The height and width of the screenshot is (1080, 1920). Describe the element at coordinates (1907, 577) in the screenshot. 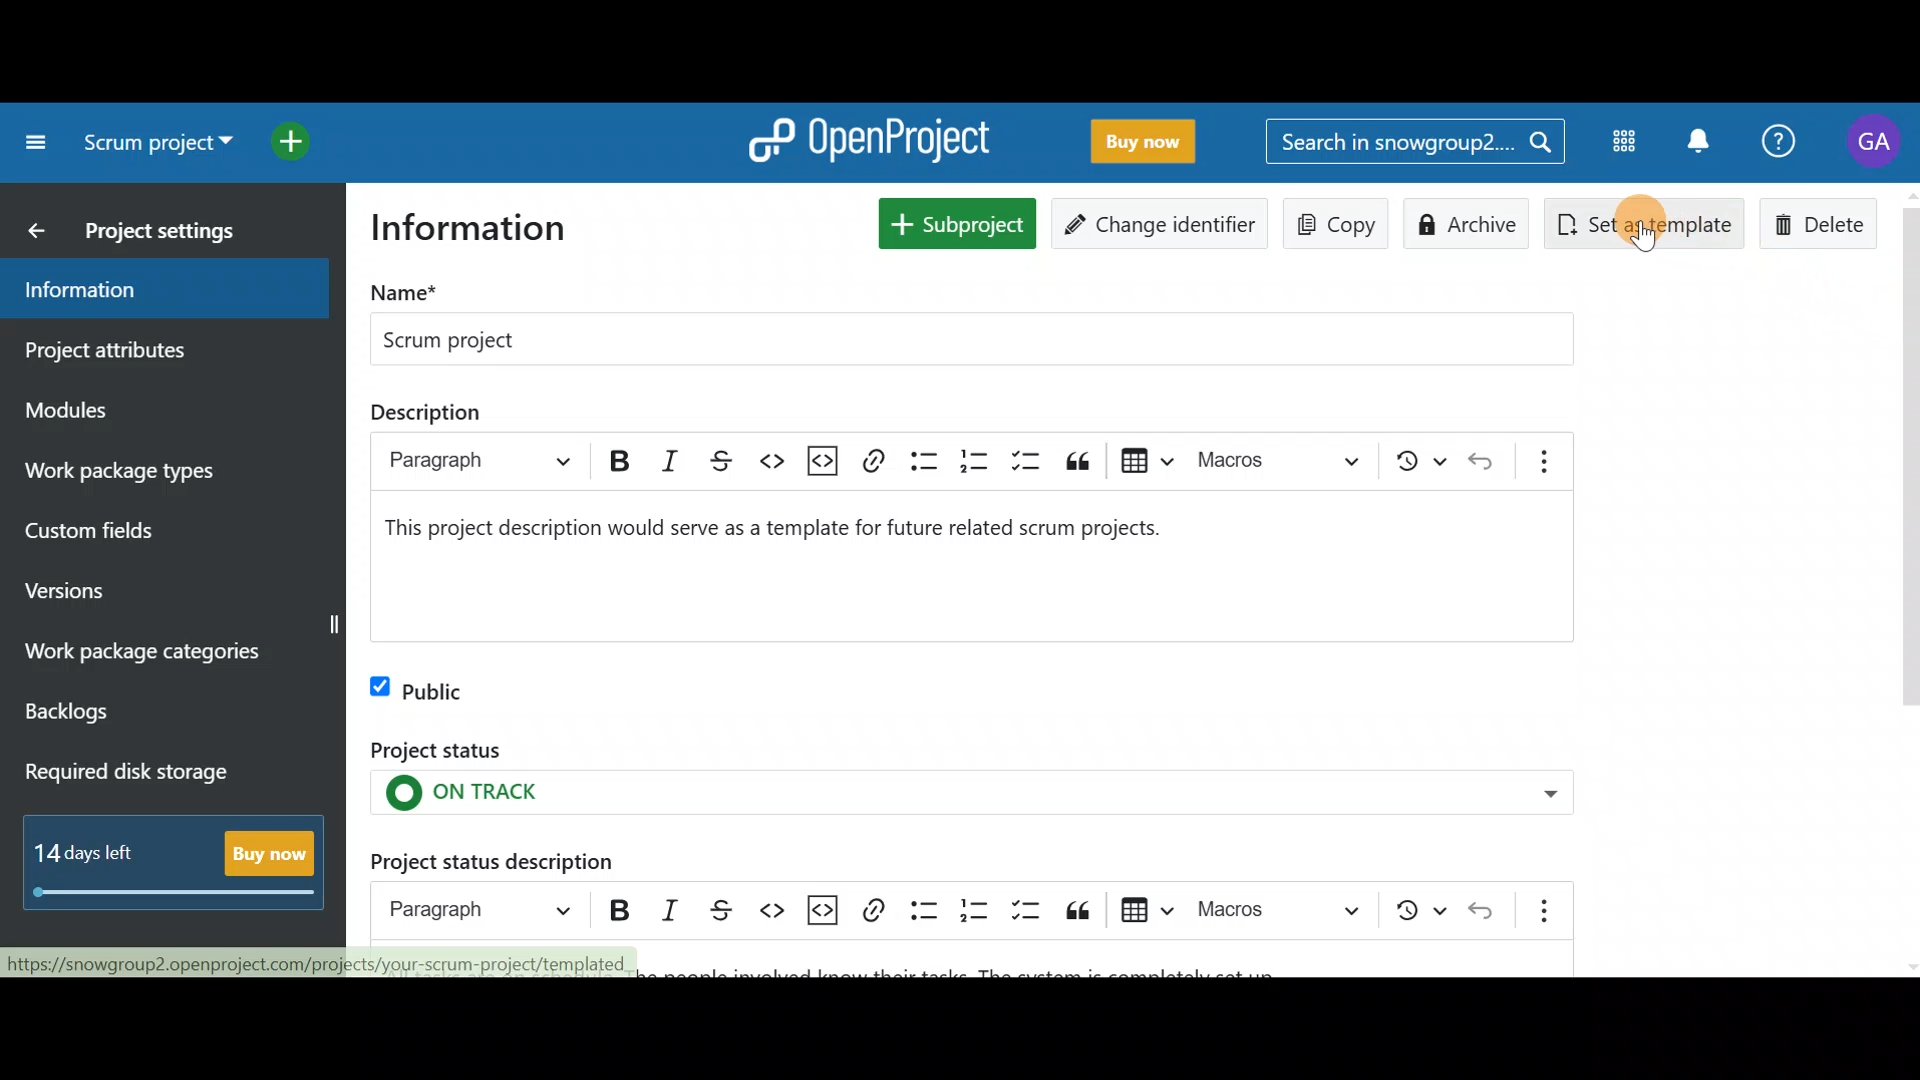

I see `scroll bar` at that location.